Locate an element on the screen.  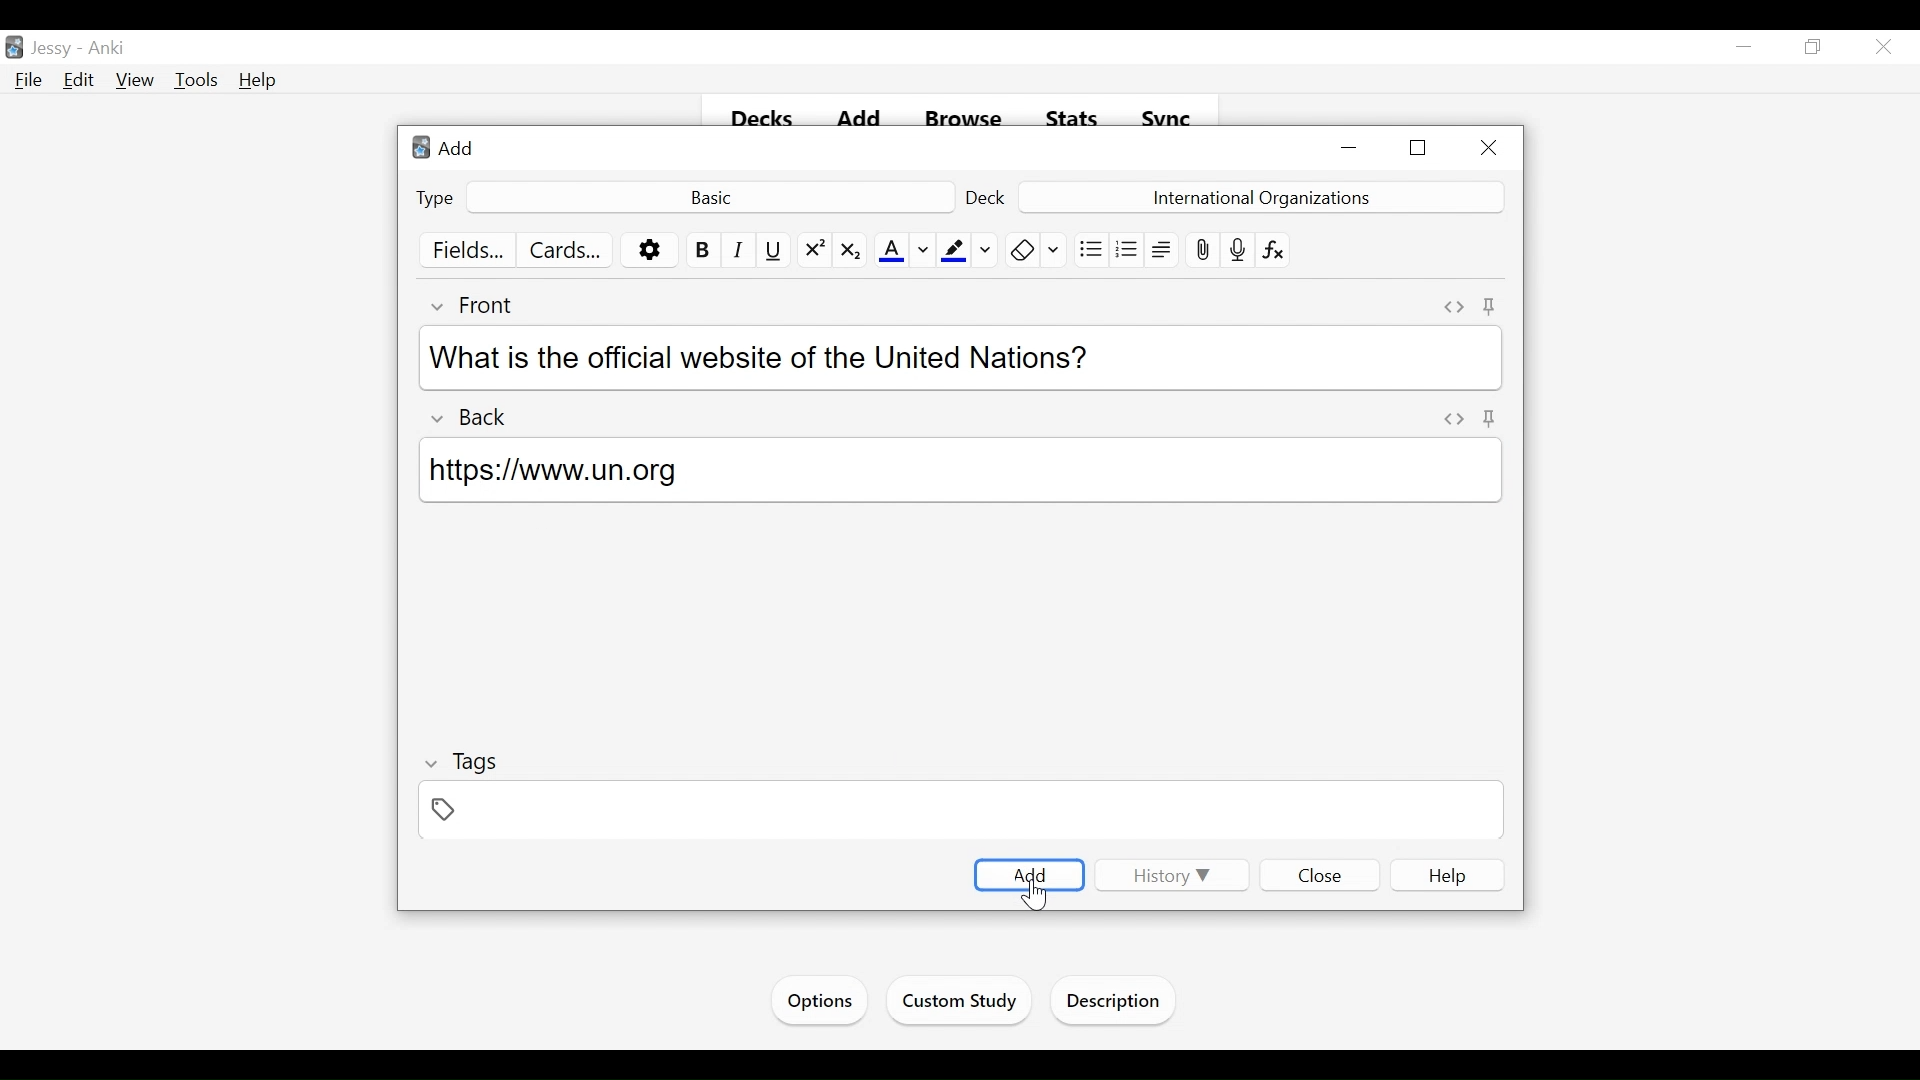
Basic is located at coordinates (712, 197).